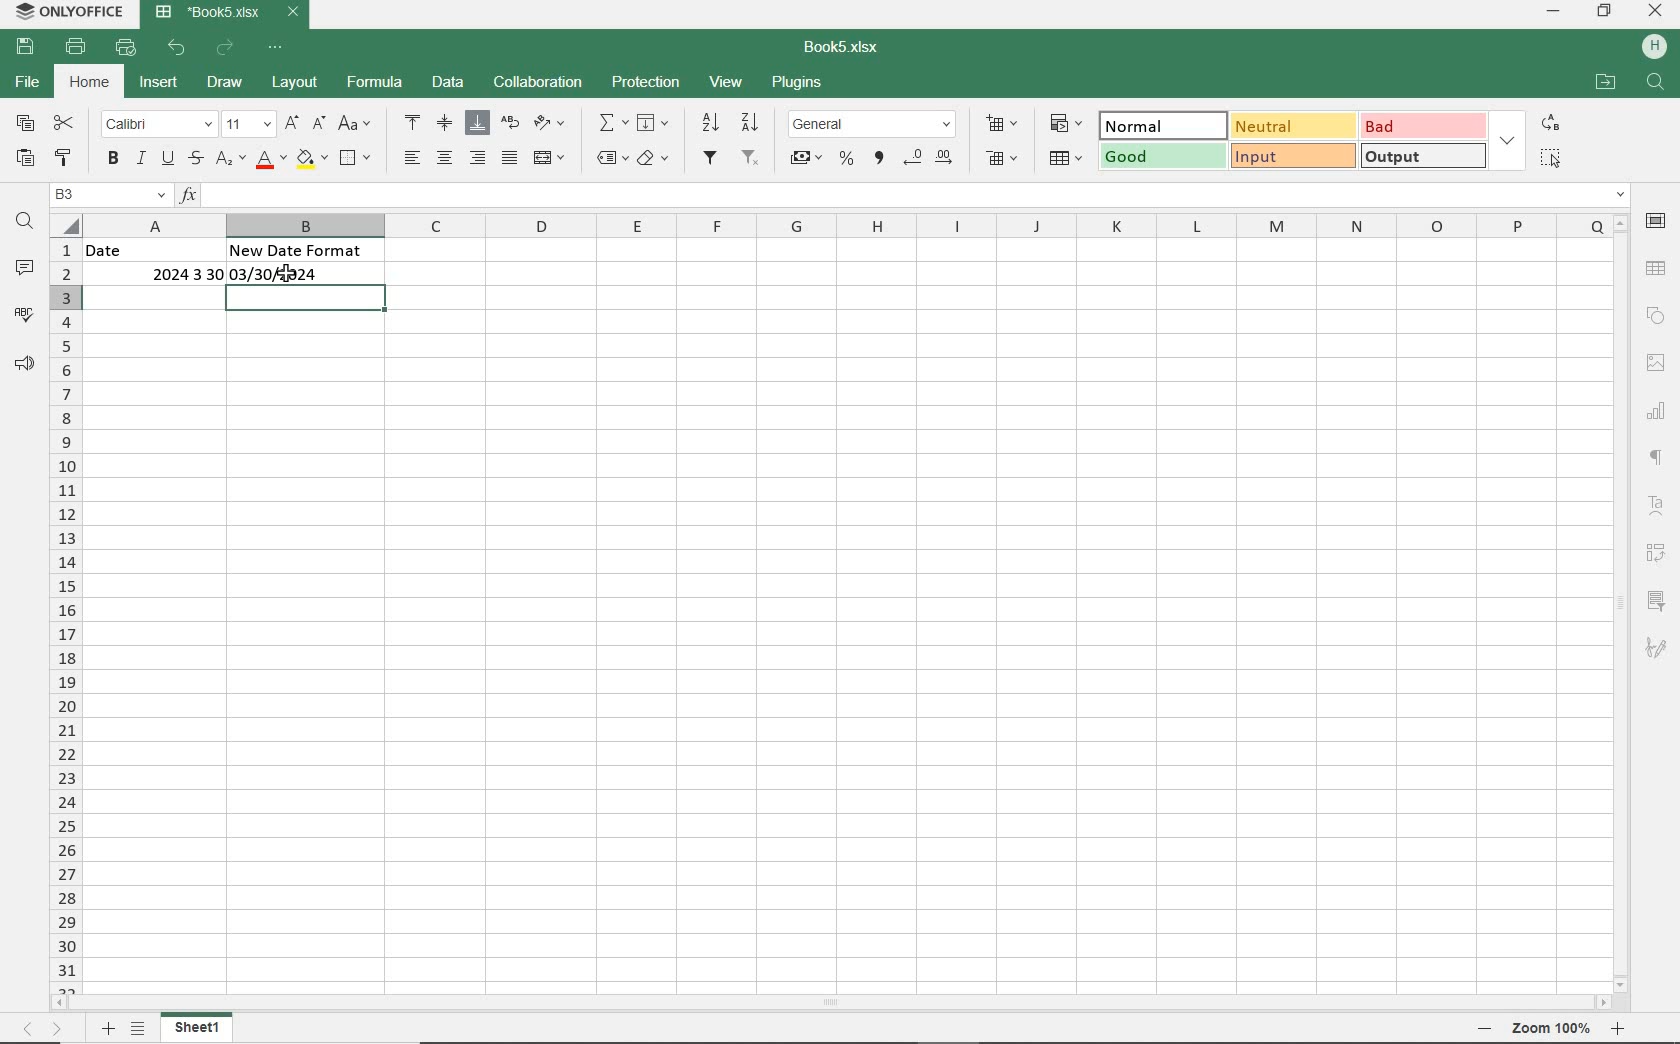  I want to click on REDO, so click(226, 47).